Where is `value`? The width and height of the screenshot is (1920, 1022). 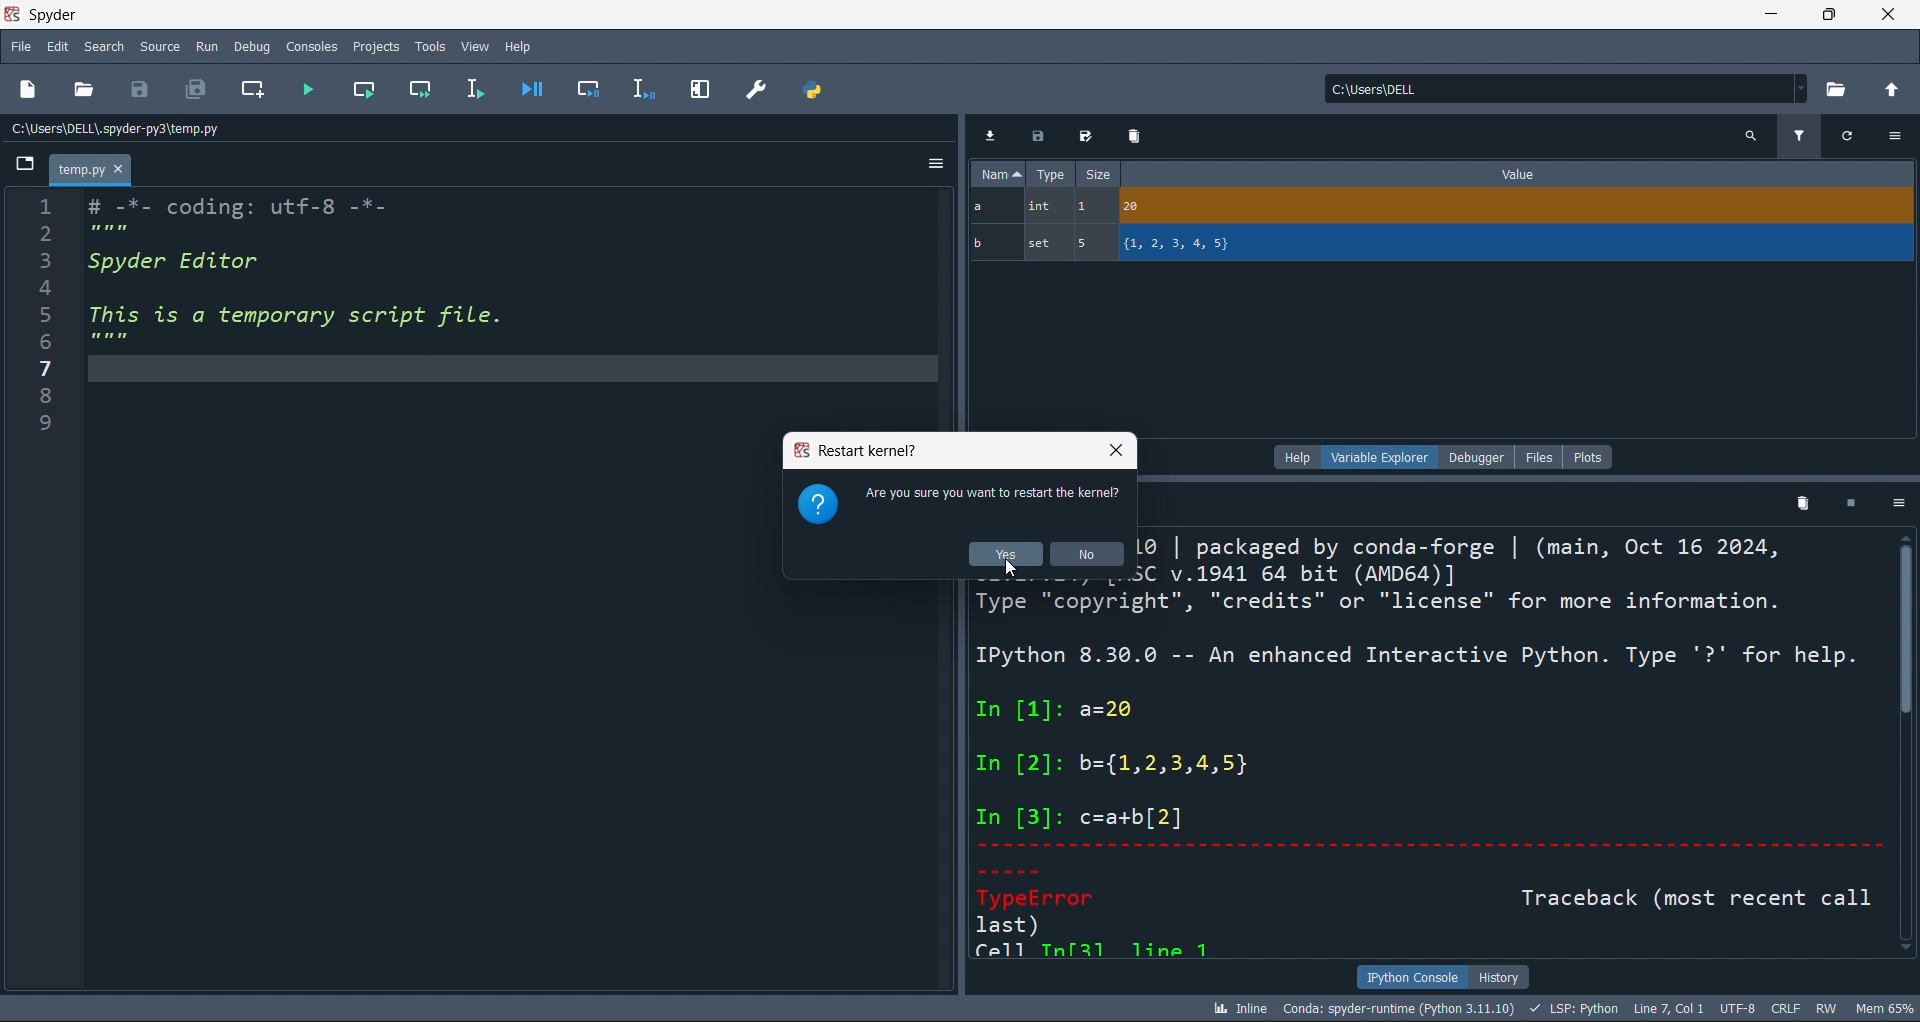
value is located at coordinates (1528, 173).